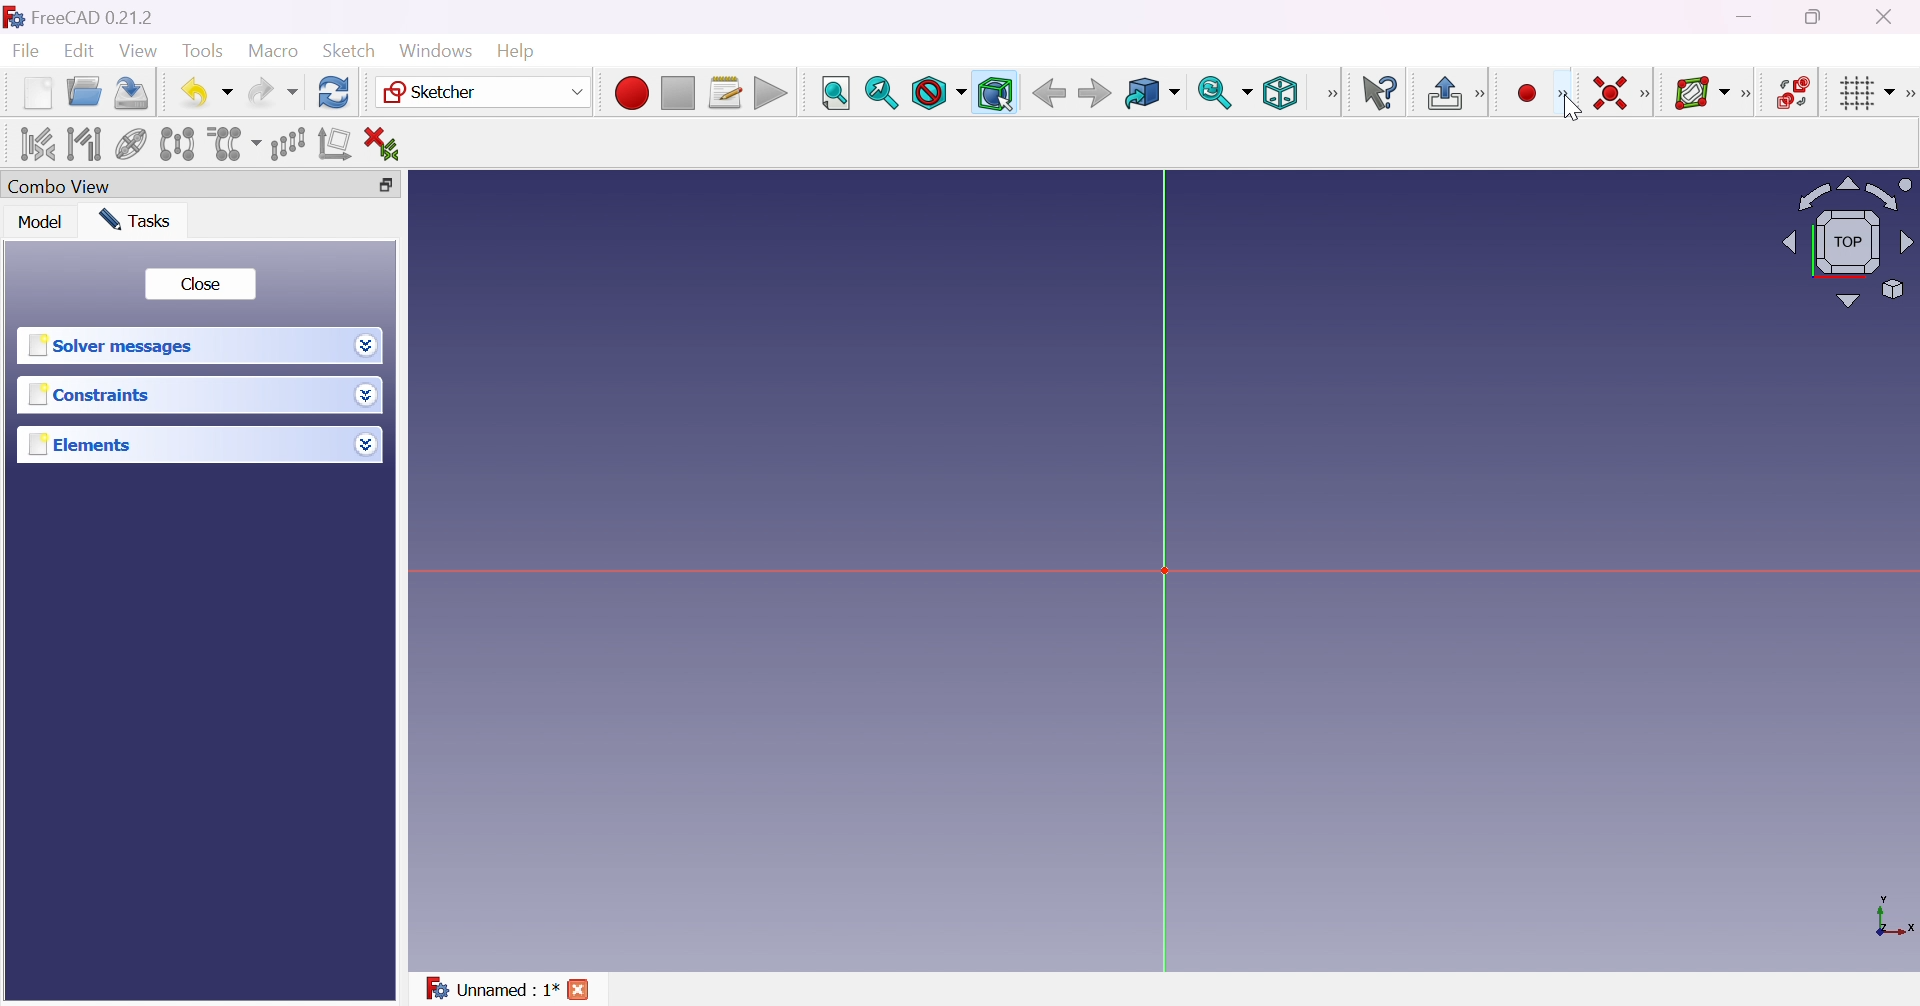 This screenshot has height=1006, width=1920. Describe the element at coordinates (580, 992) in the screenshot. I see `Close` at that location.